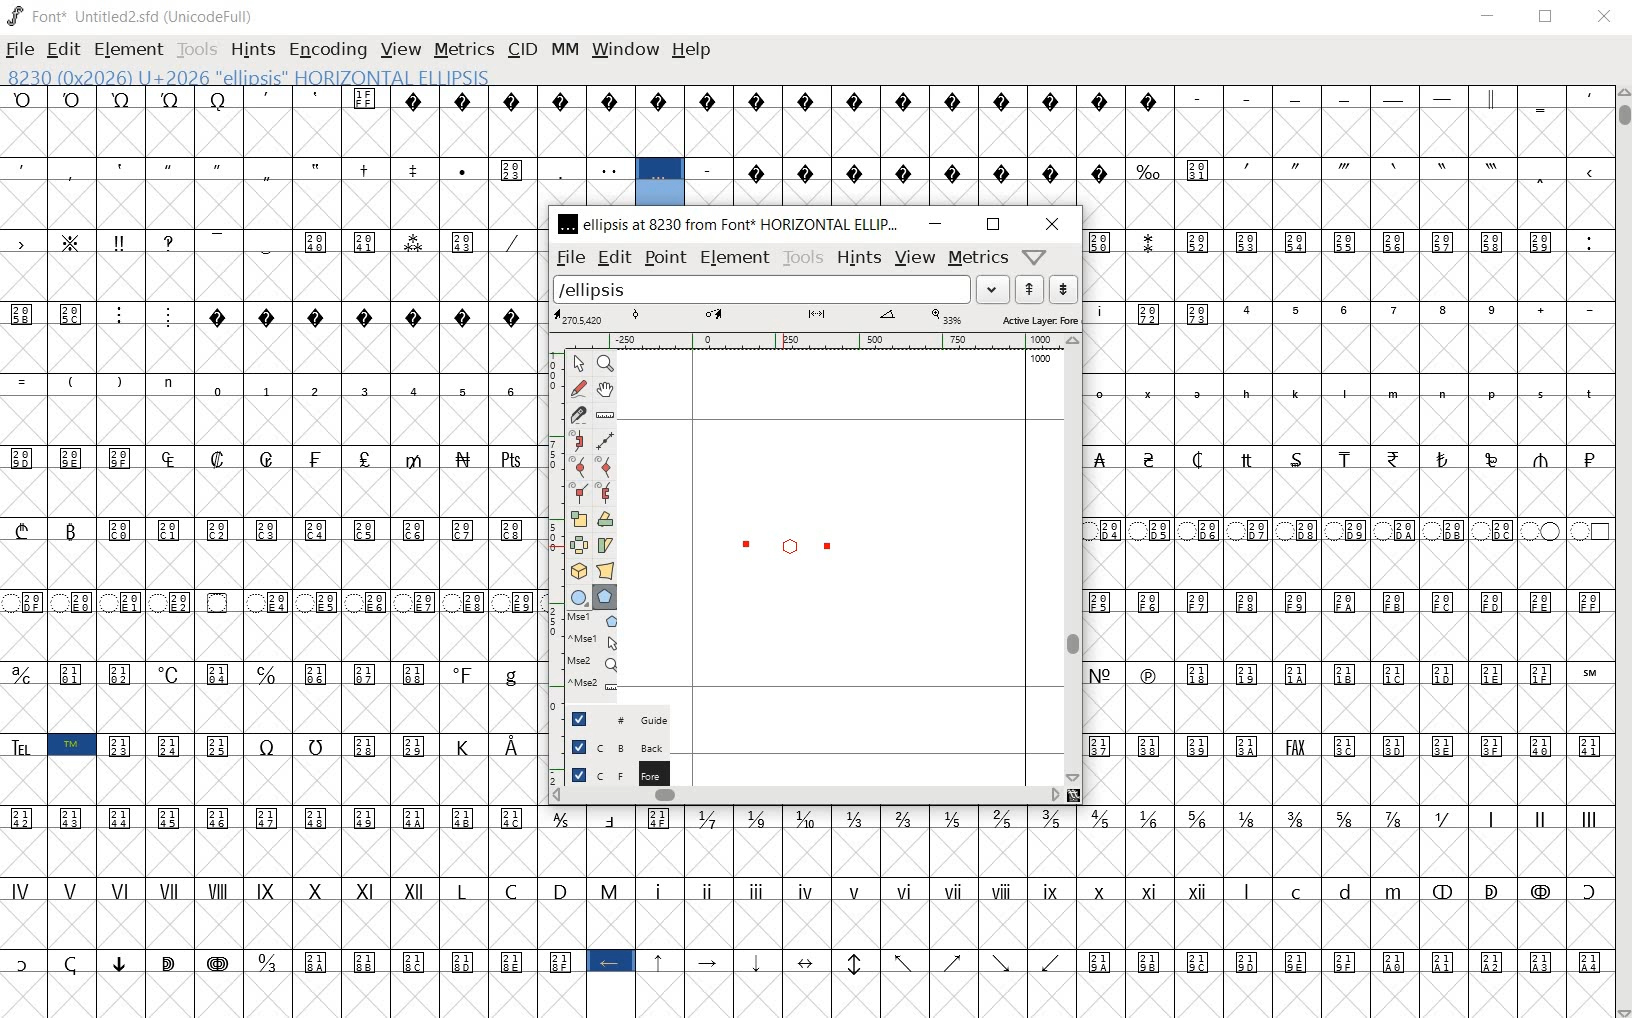 The image size is (1632, 1018). I want to click on point, so click(664, 258).